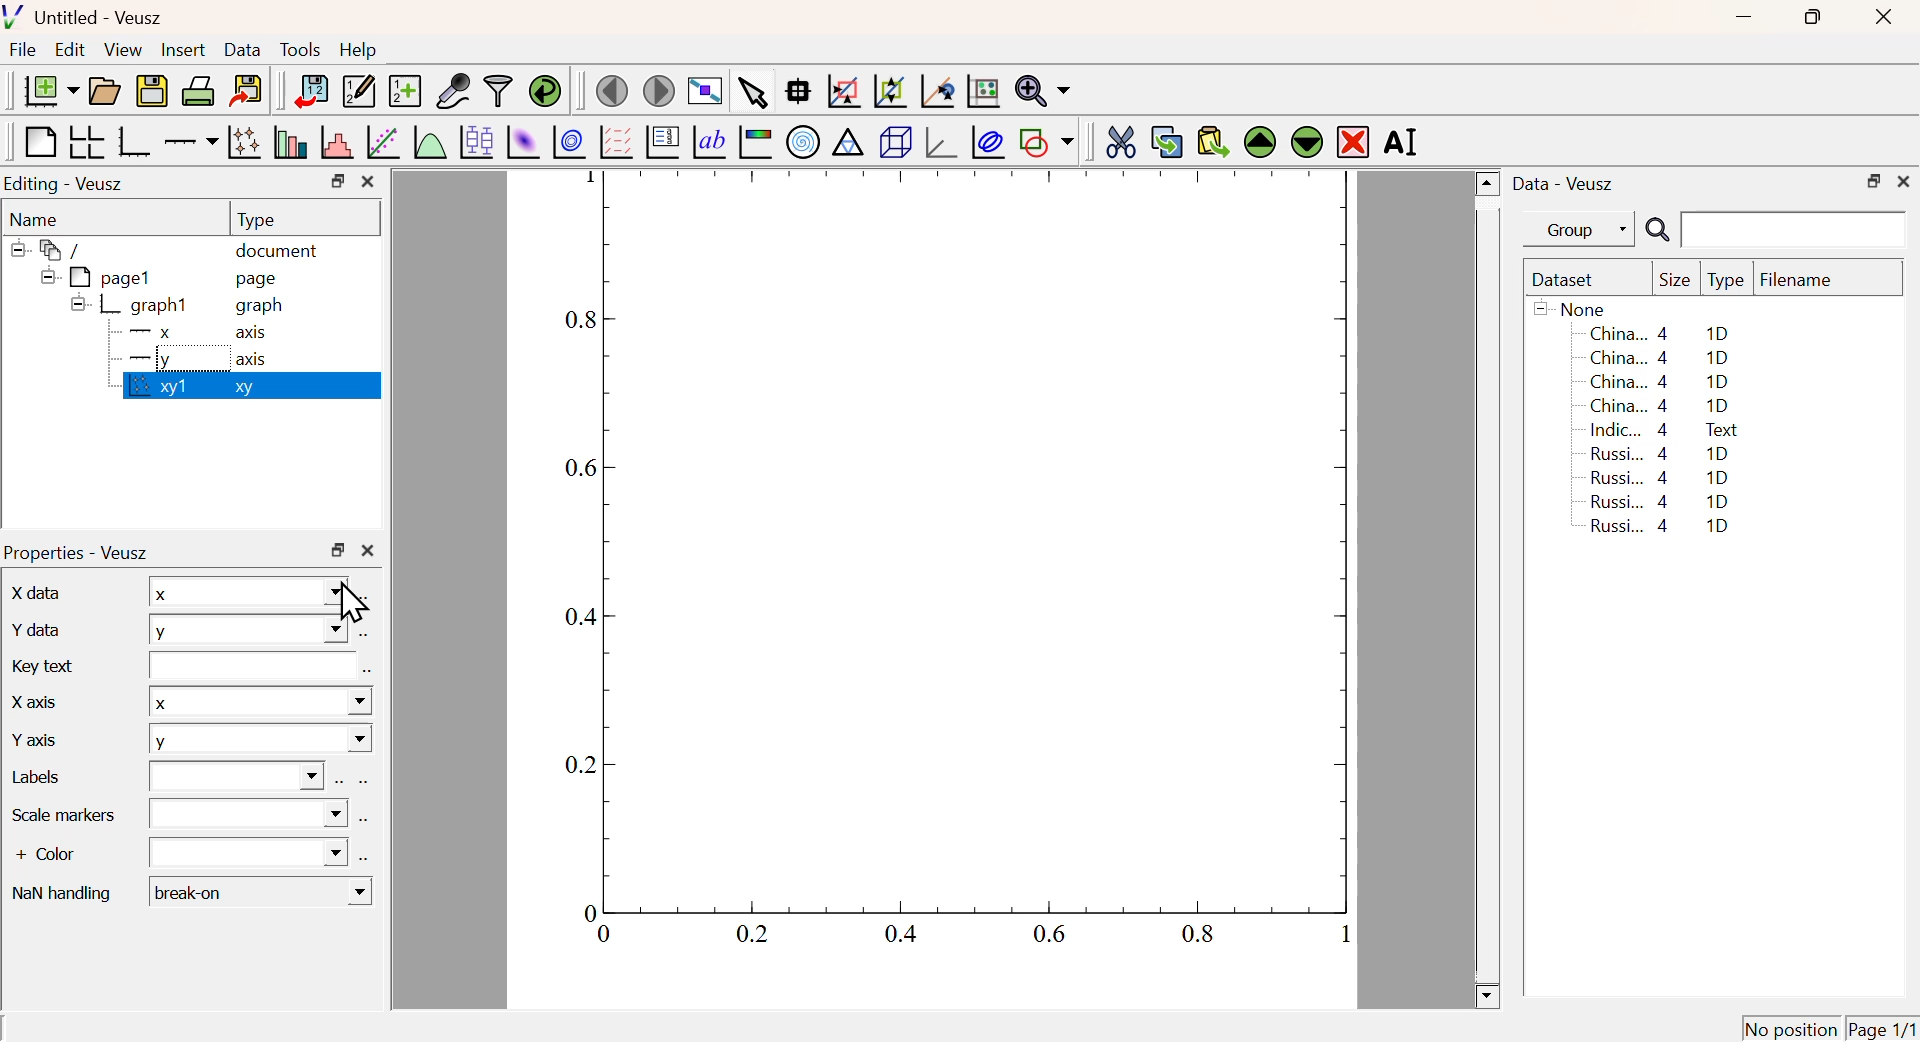 The image size is (1920, 1042). What do you see at coordinates (246, 142) in the screenshot?
I see `Plot points with lines and errorbars` at bounding box center [246, 142].